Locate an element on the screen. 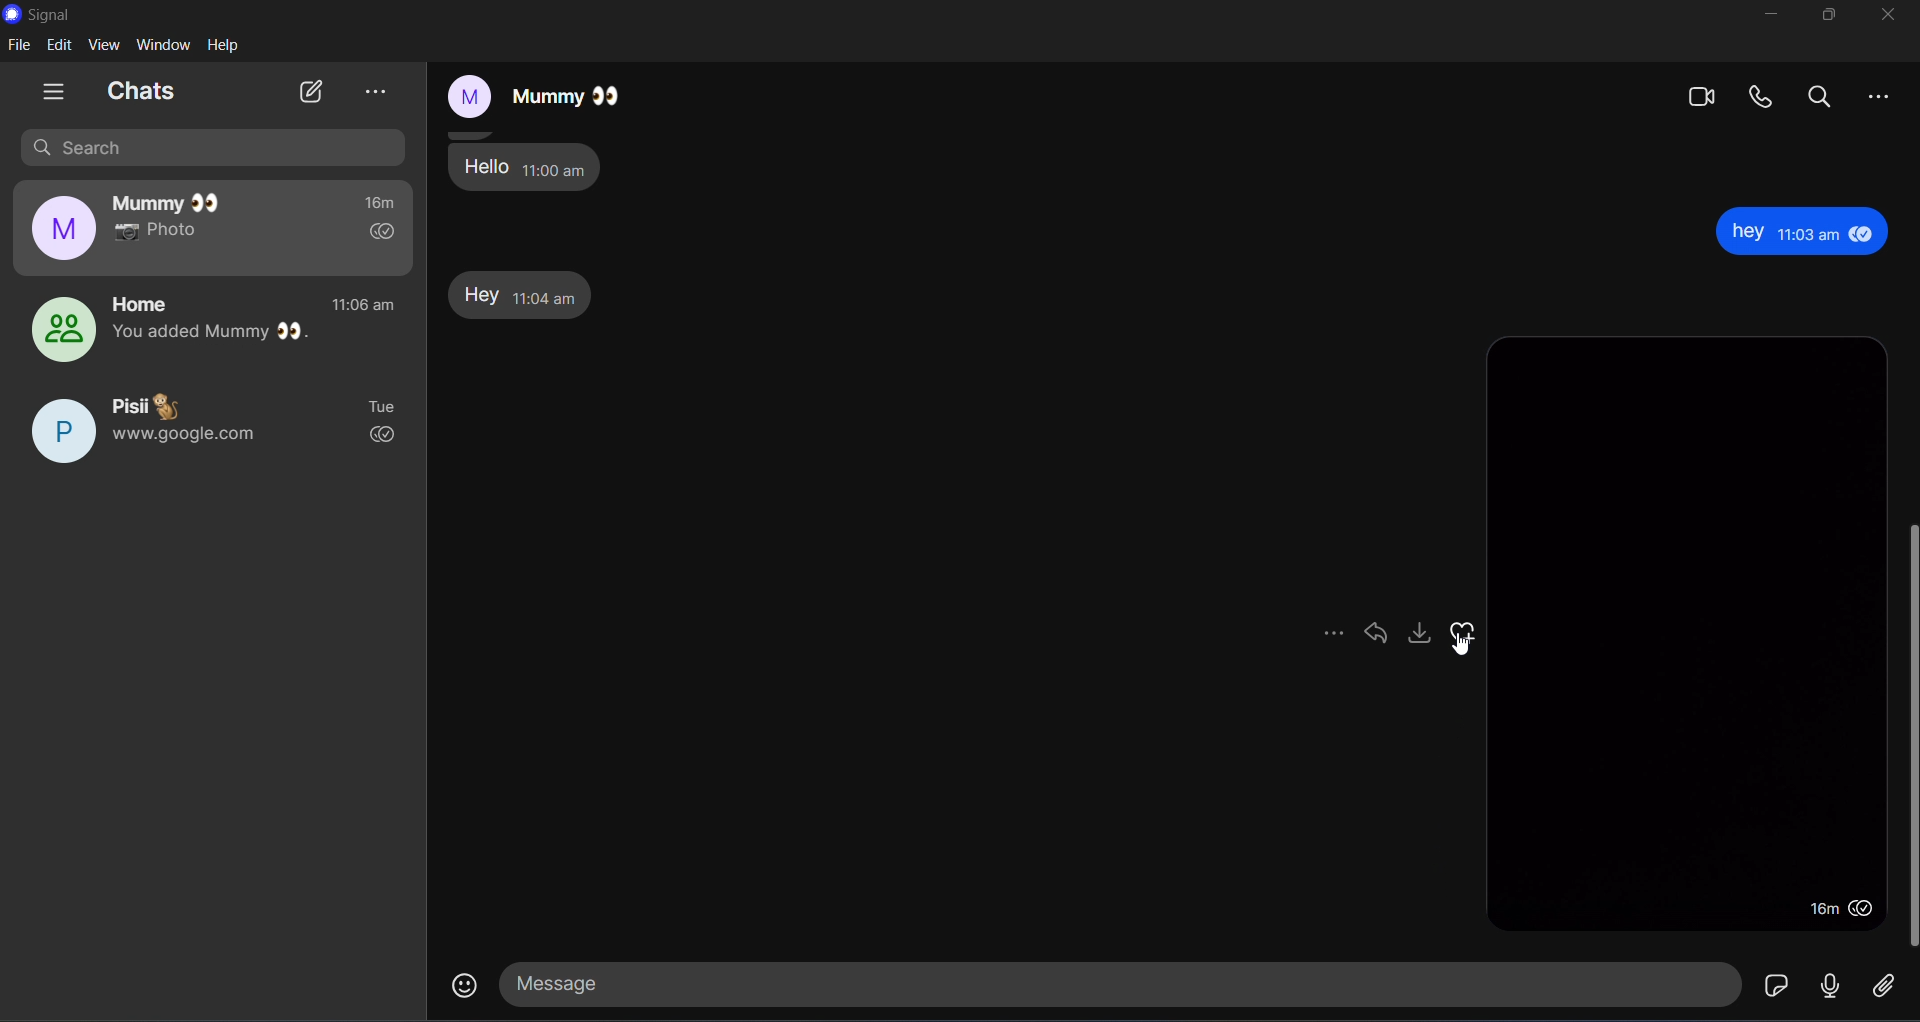  vertical scroll bar is located at coordinates (1908, 737).